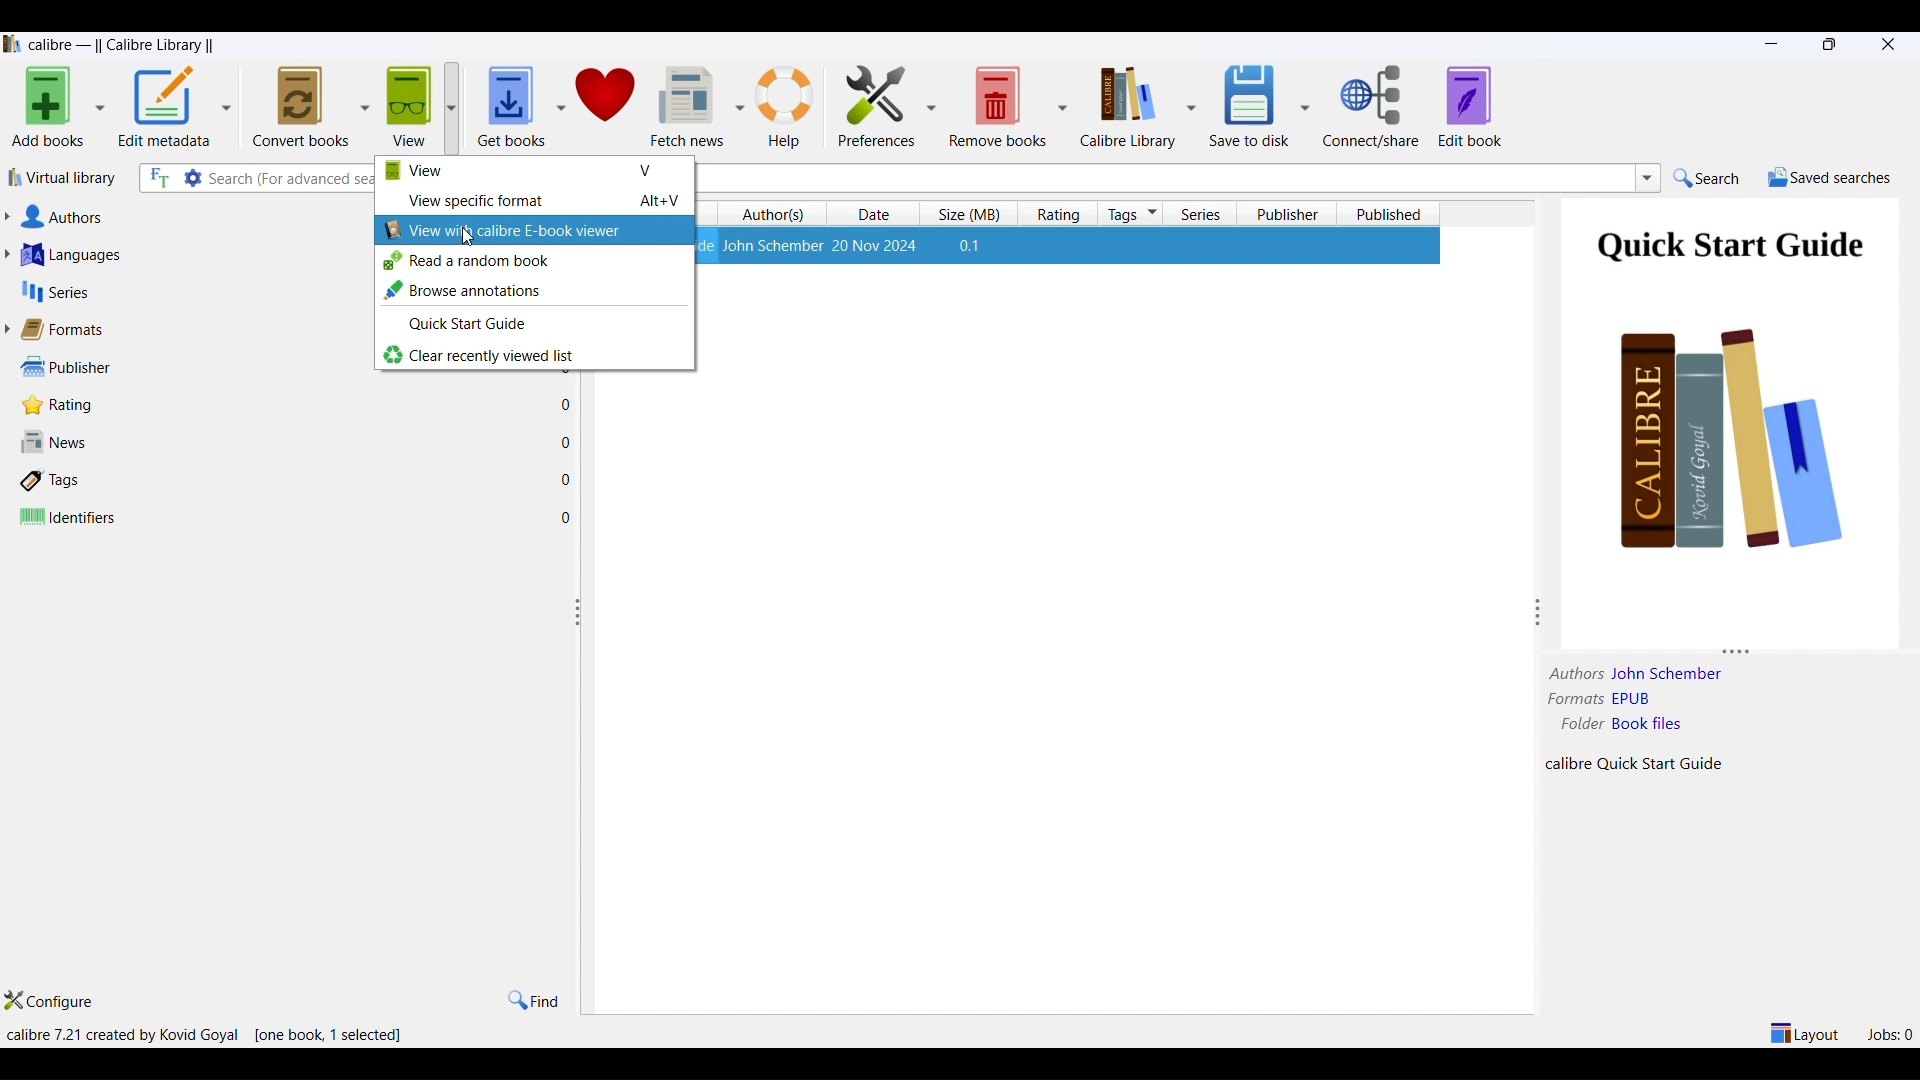 The image size is (1920, 1080). I want to click on remove books options dropdown button, so click(1065, 109).